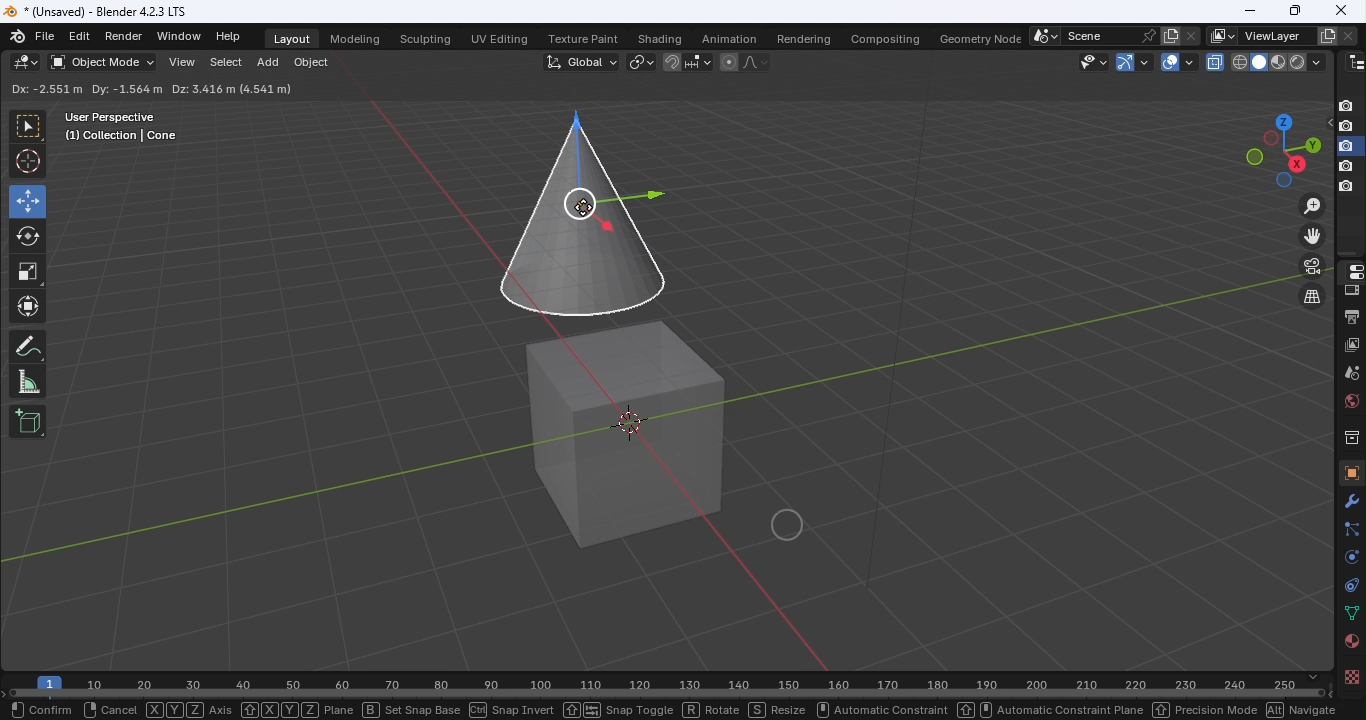 The height and width of the screenshot is (720, 1366). What do you see at coordinates (1095, 61) in the screenshot?
I see `Selectability and visibility` at bounding box center [1095, 61].